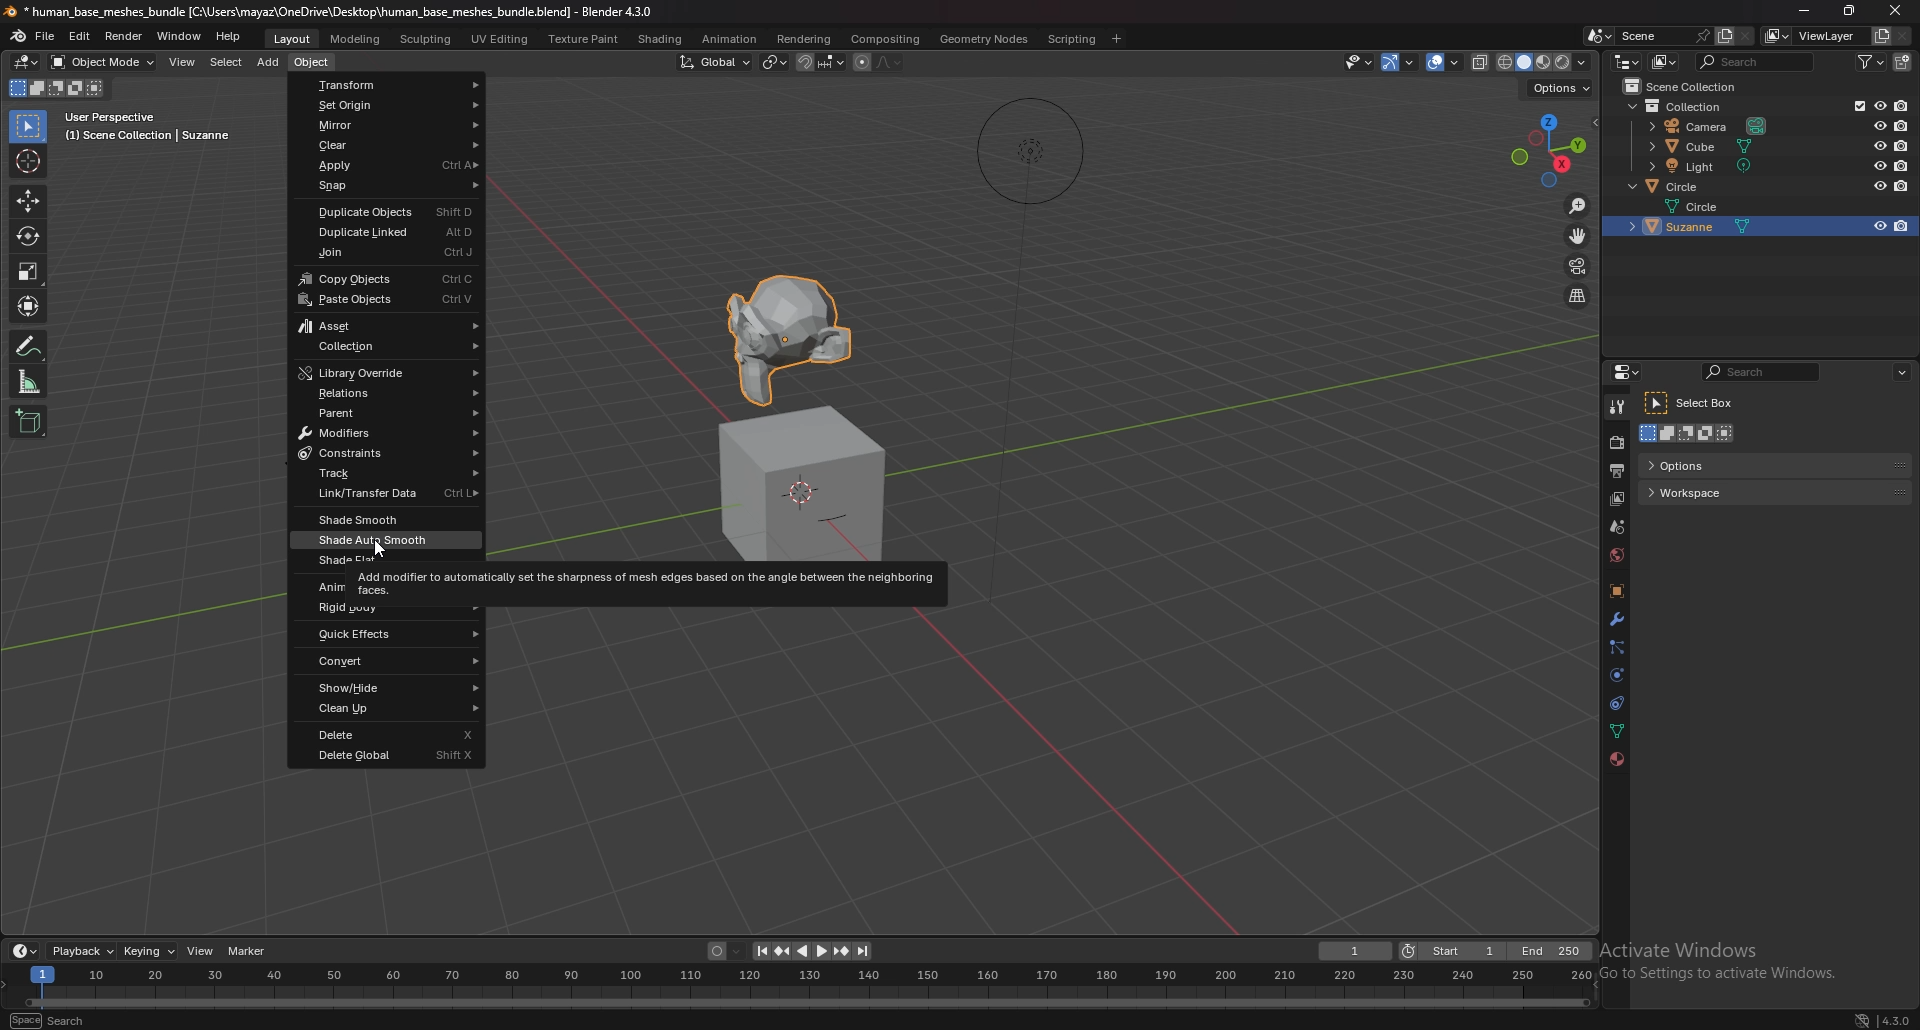  I want to click on display mode, so click(1664, 62).